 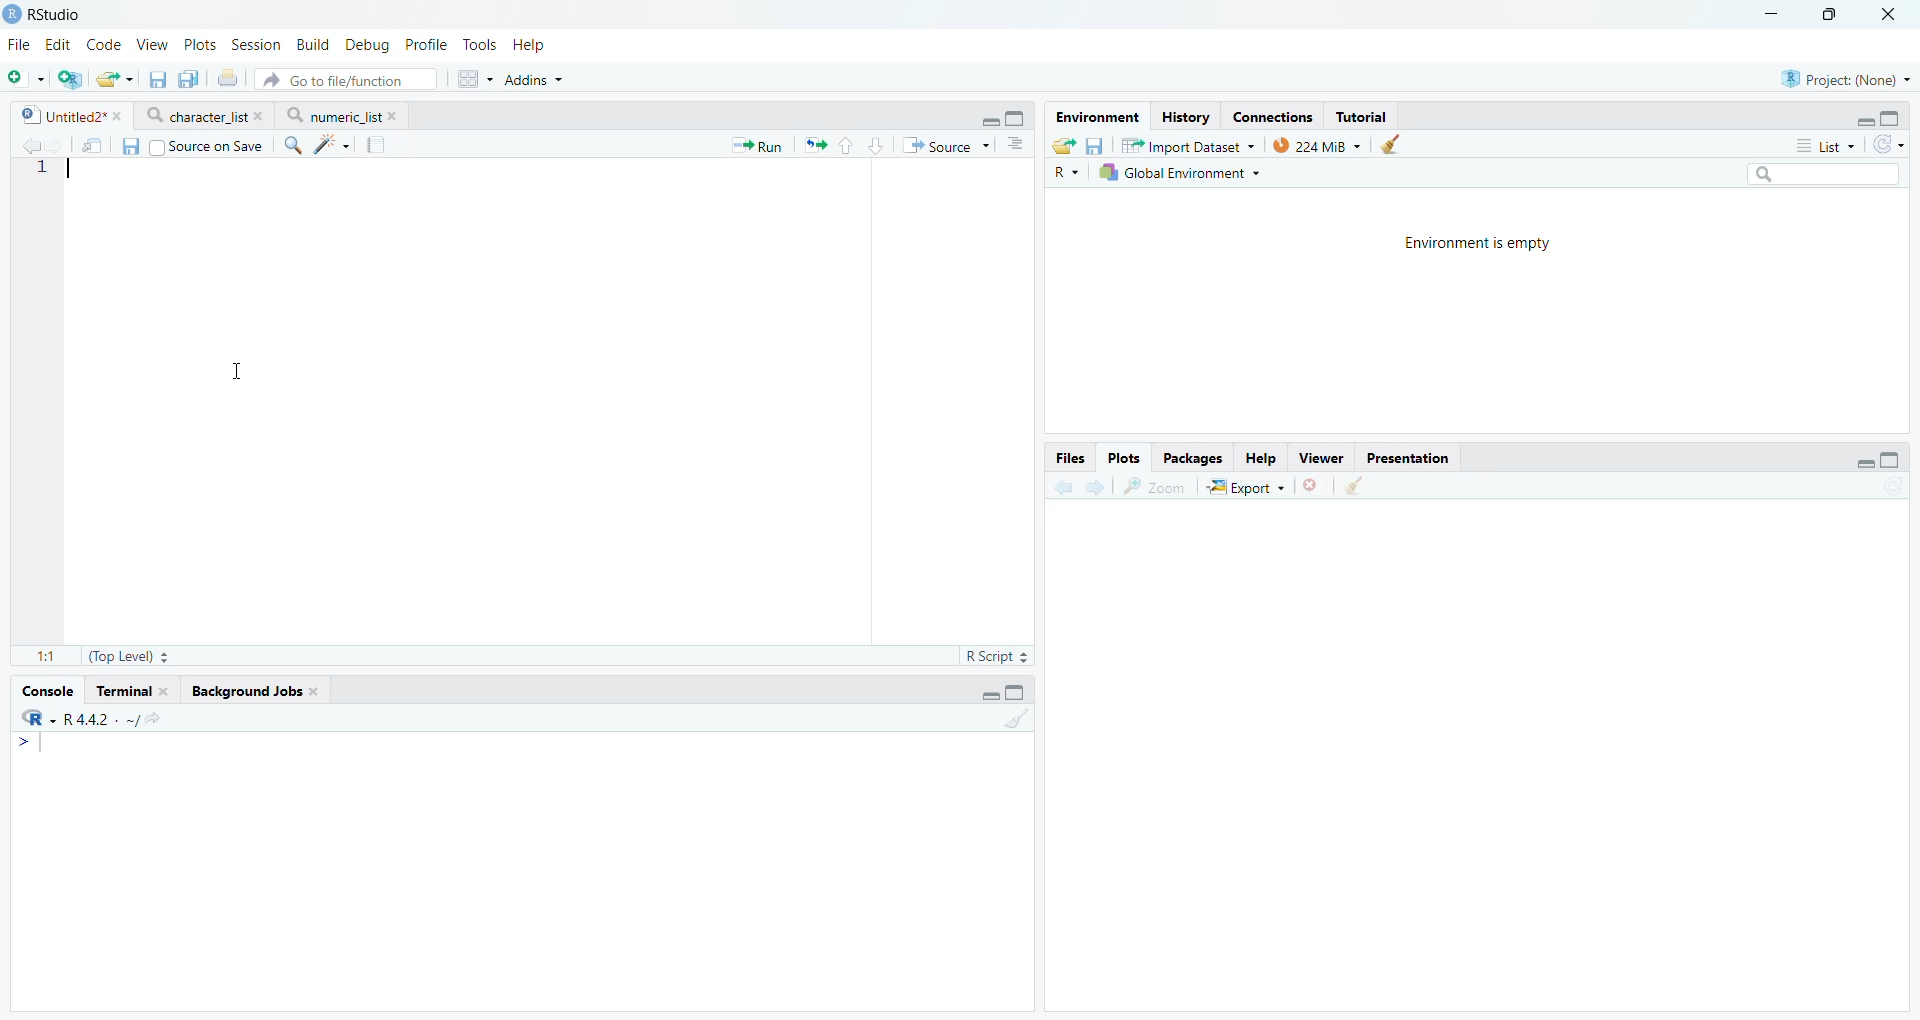 What do you see at coordinates (1317, 147) in the screenshot?
I see `224M` at bounding box center [1317, 147].